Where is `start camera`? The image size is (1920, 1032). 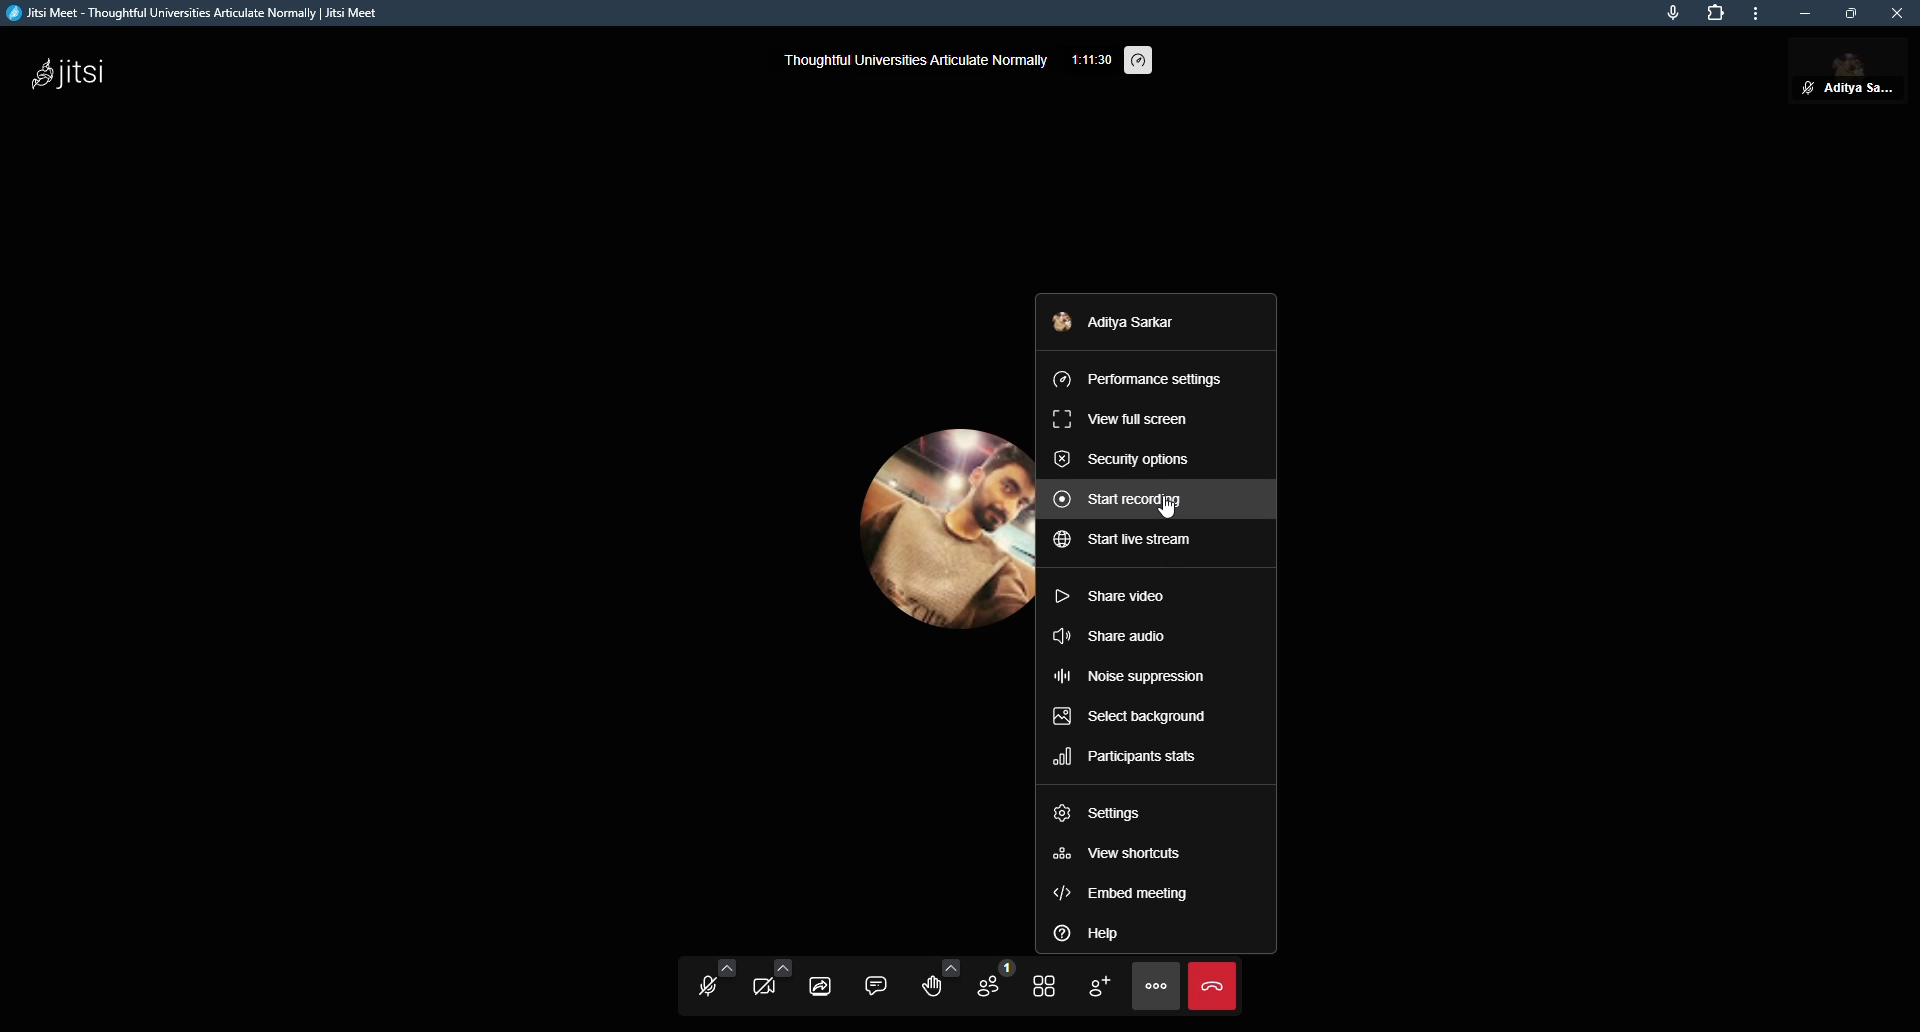 start camera is located at coordinates (767, 990).